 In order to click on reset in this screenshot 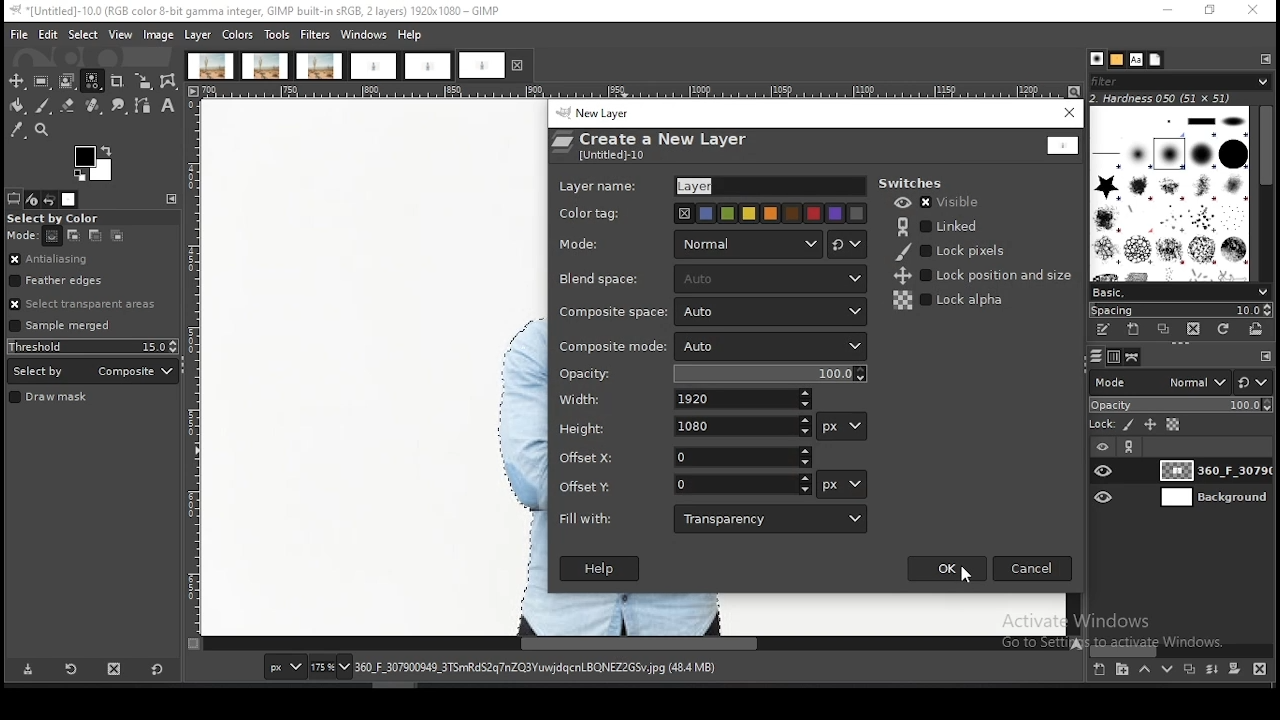, I will do `click(157, 667)`.